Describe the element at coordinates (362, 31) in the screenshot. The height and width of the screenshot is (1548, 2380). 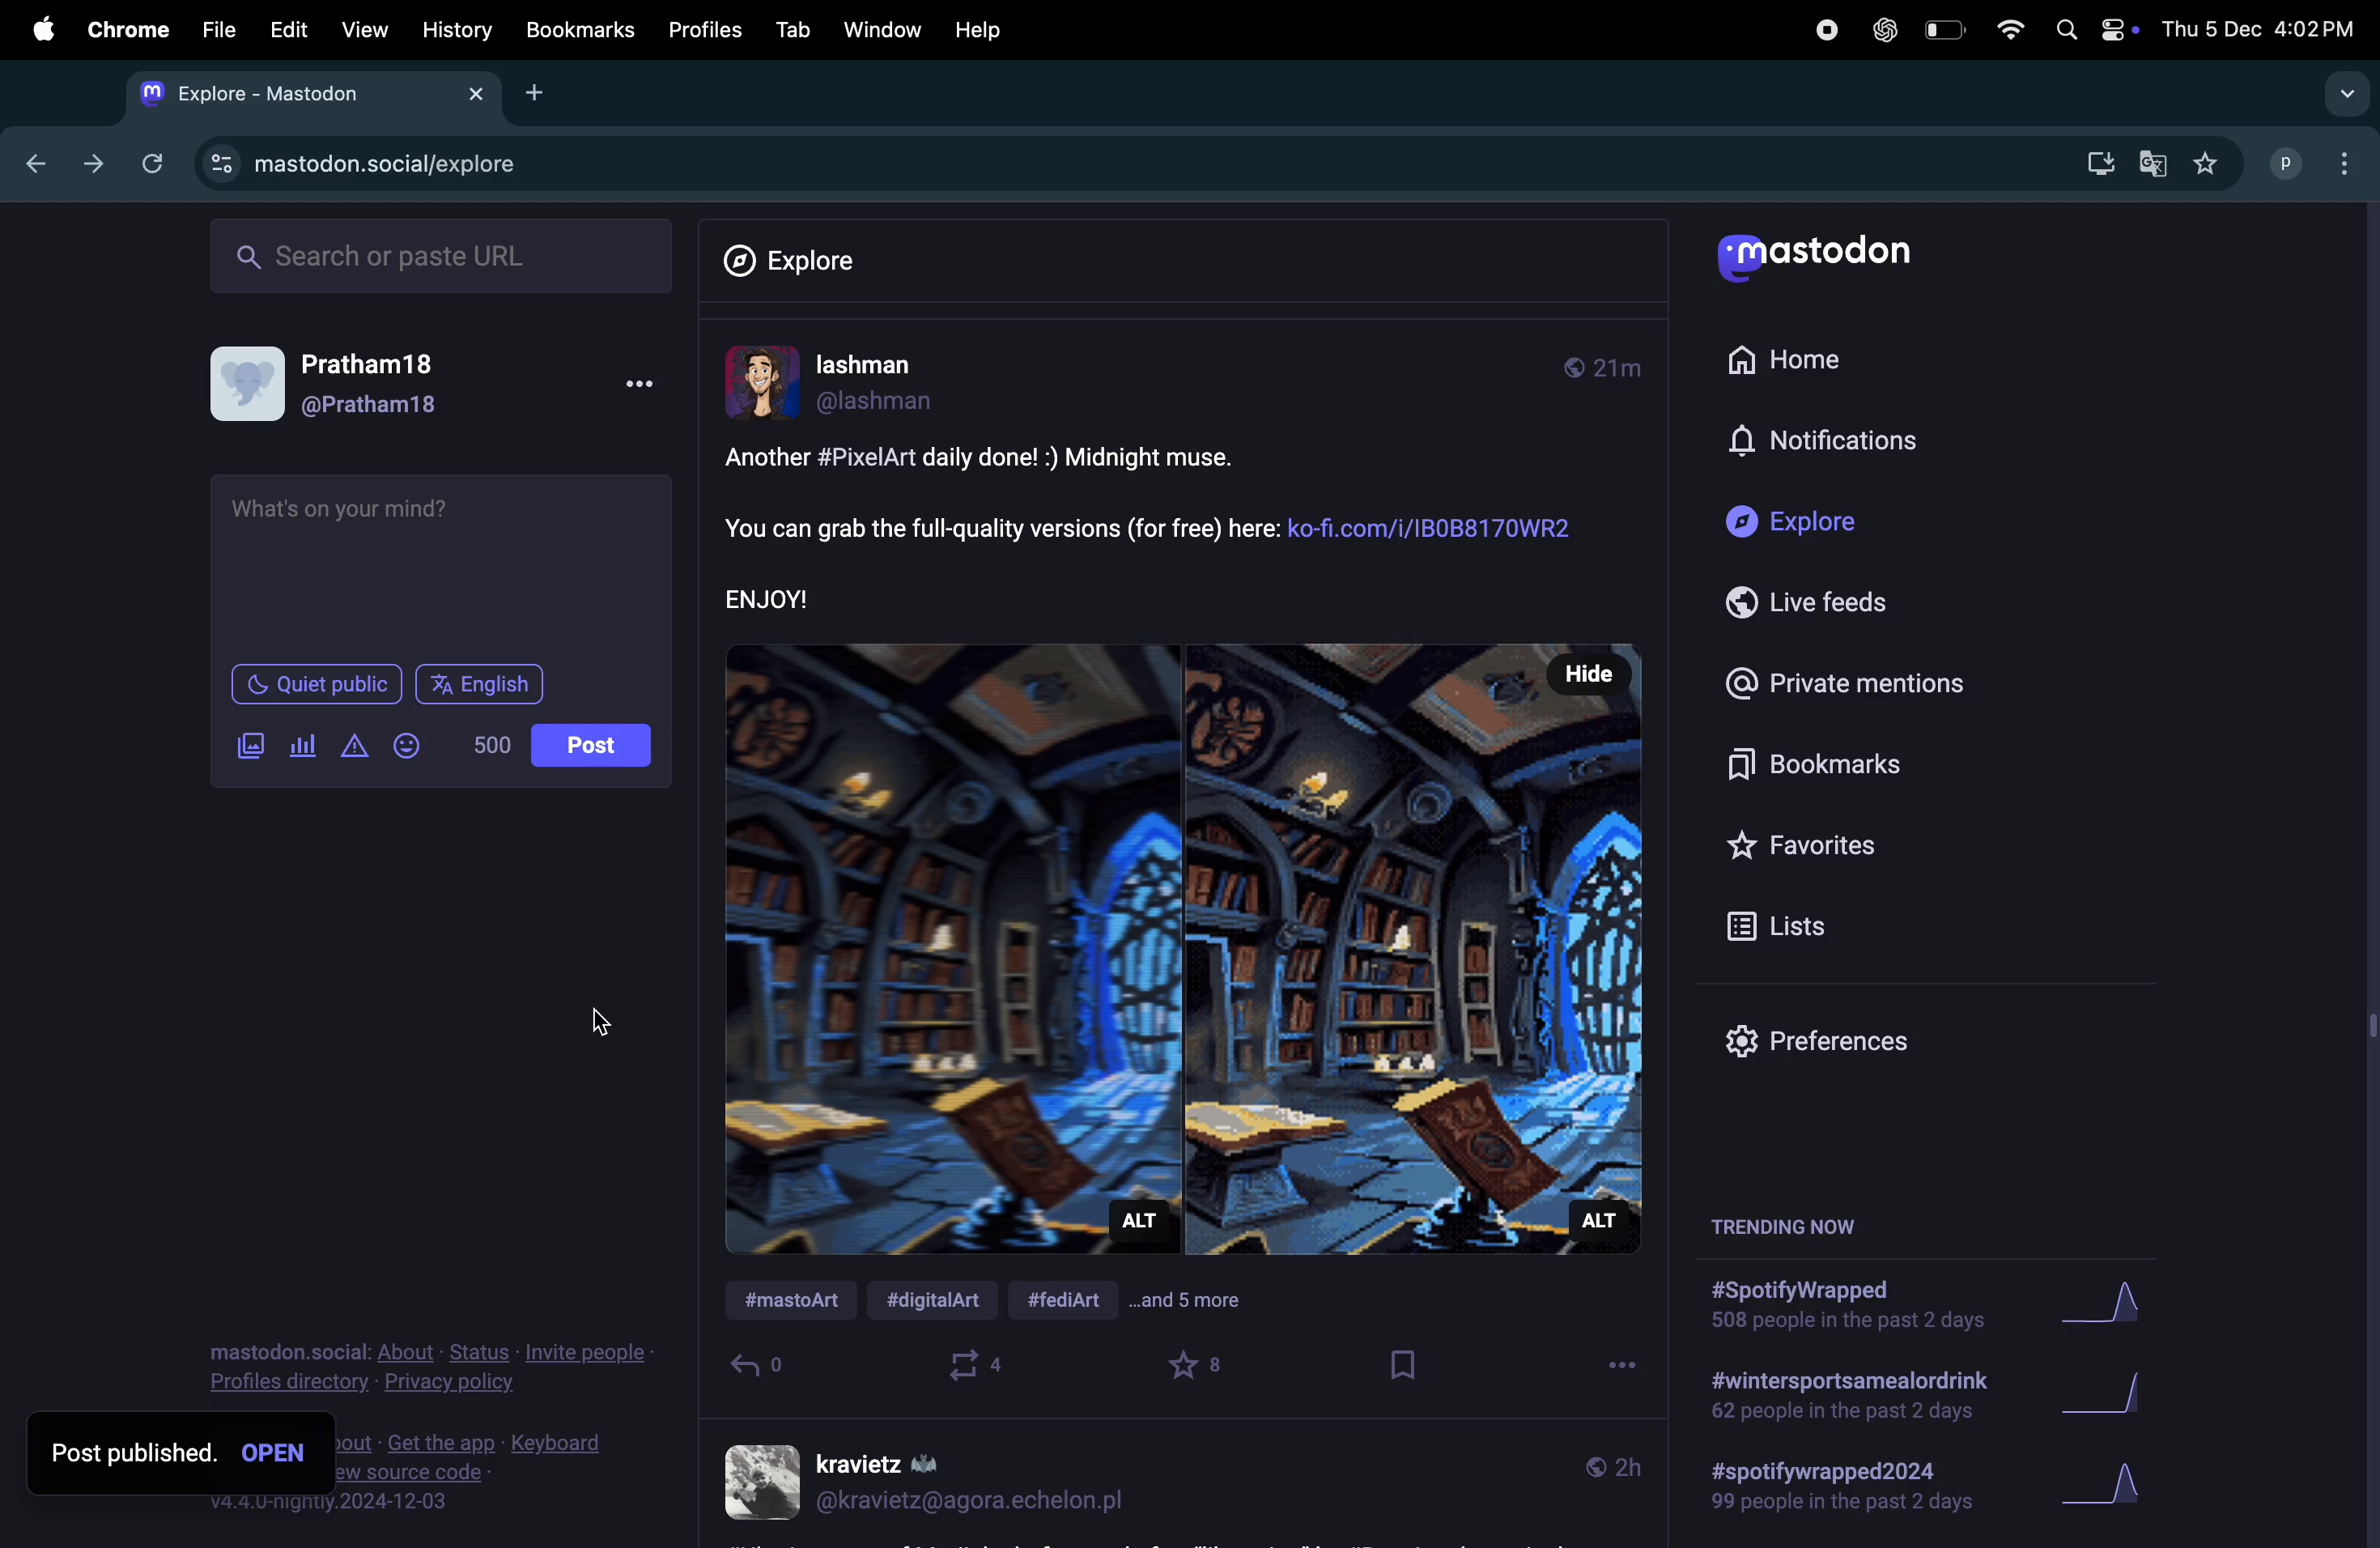
I see `view` at that location.